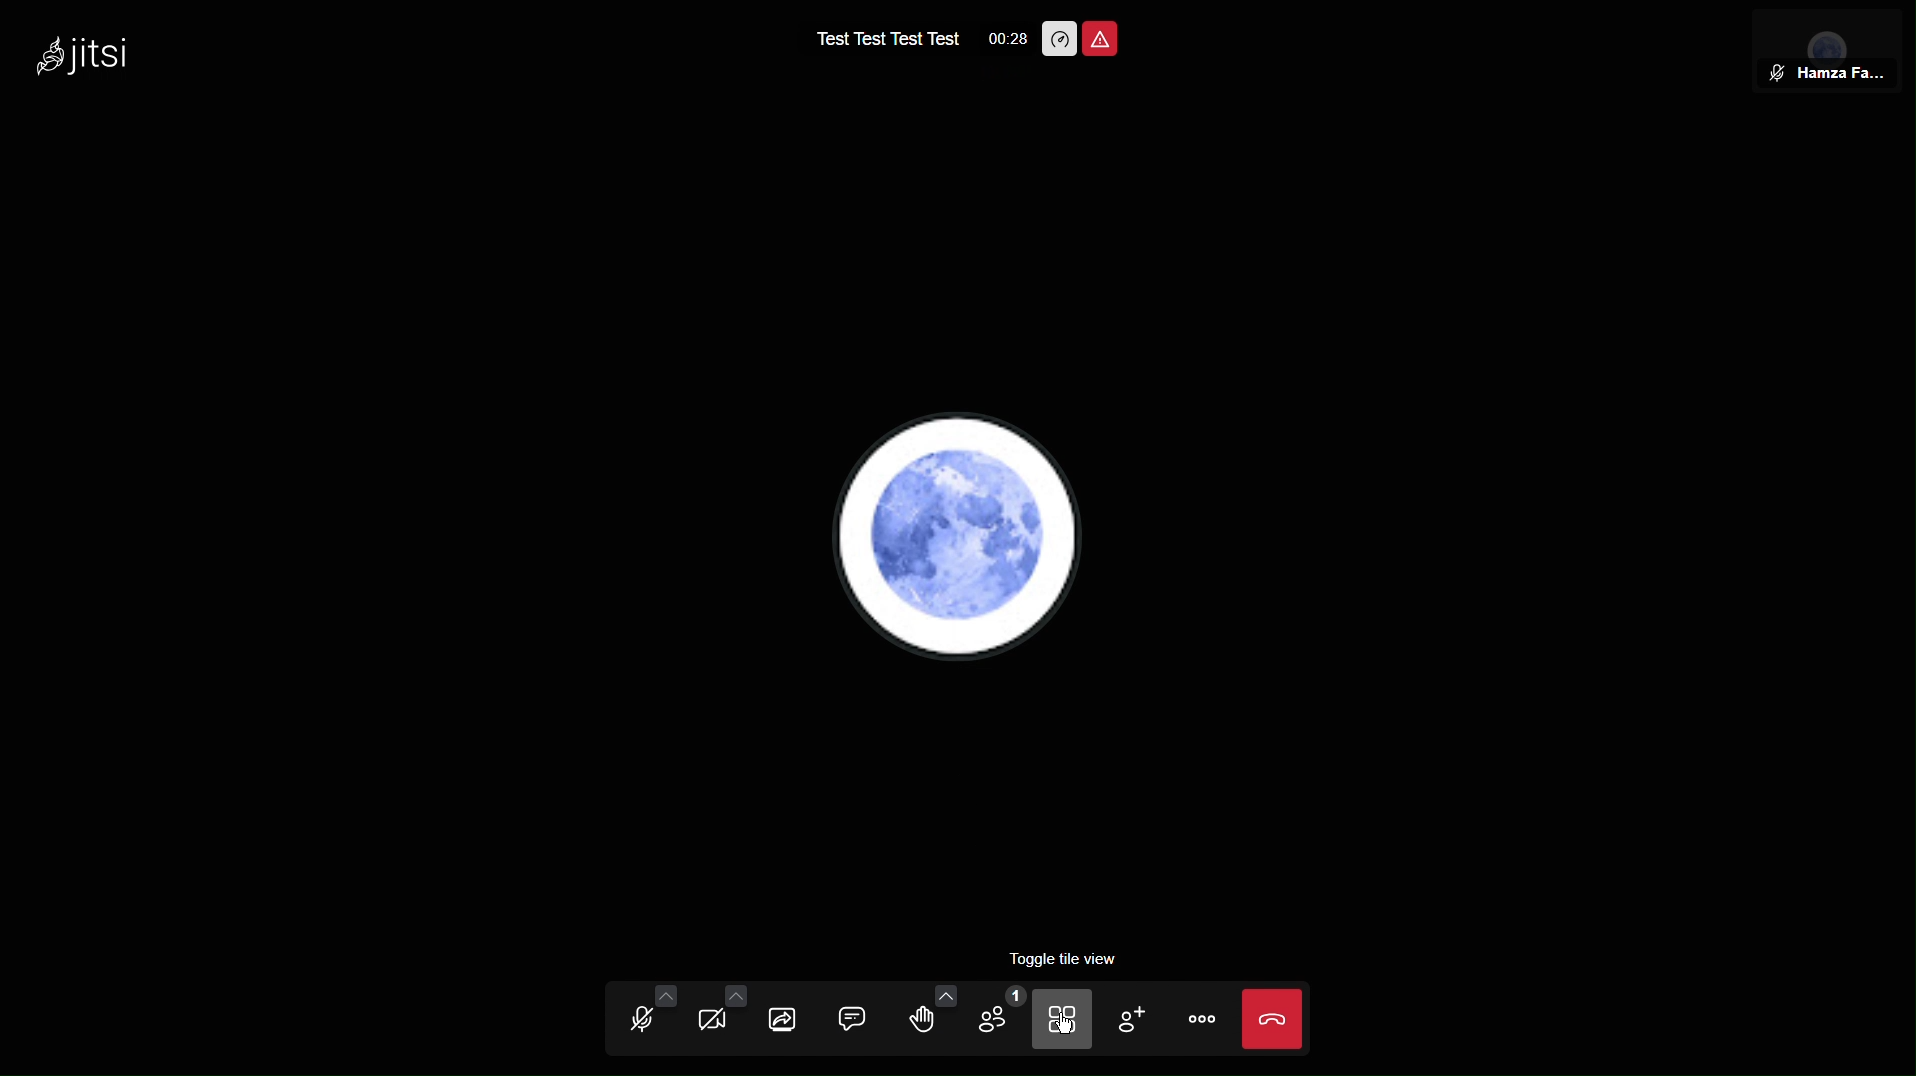 The height and width of the screenshot is (1076, 1916). I want to click on cursor, so click(1065, 1027).